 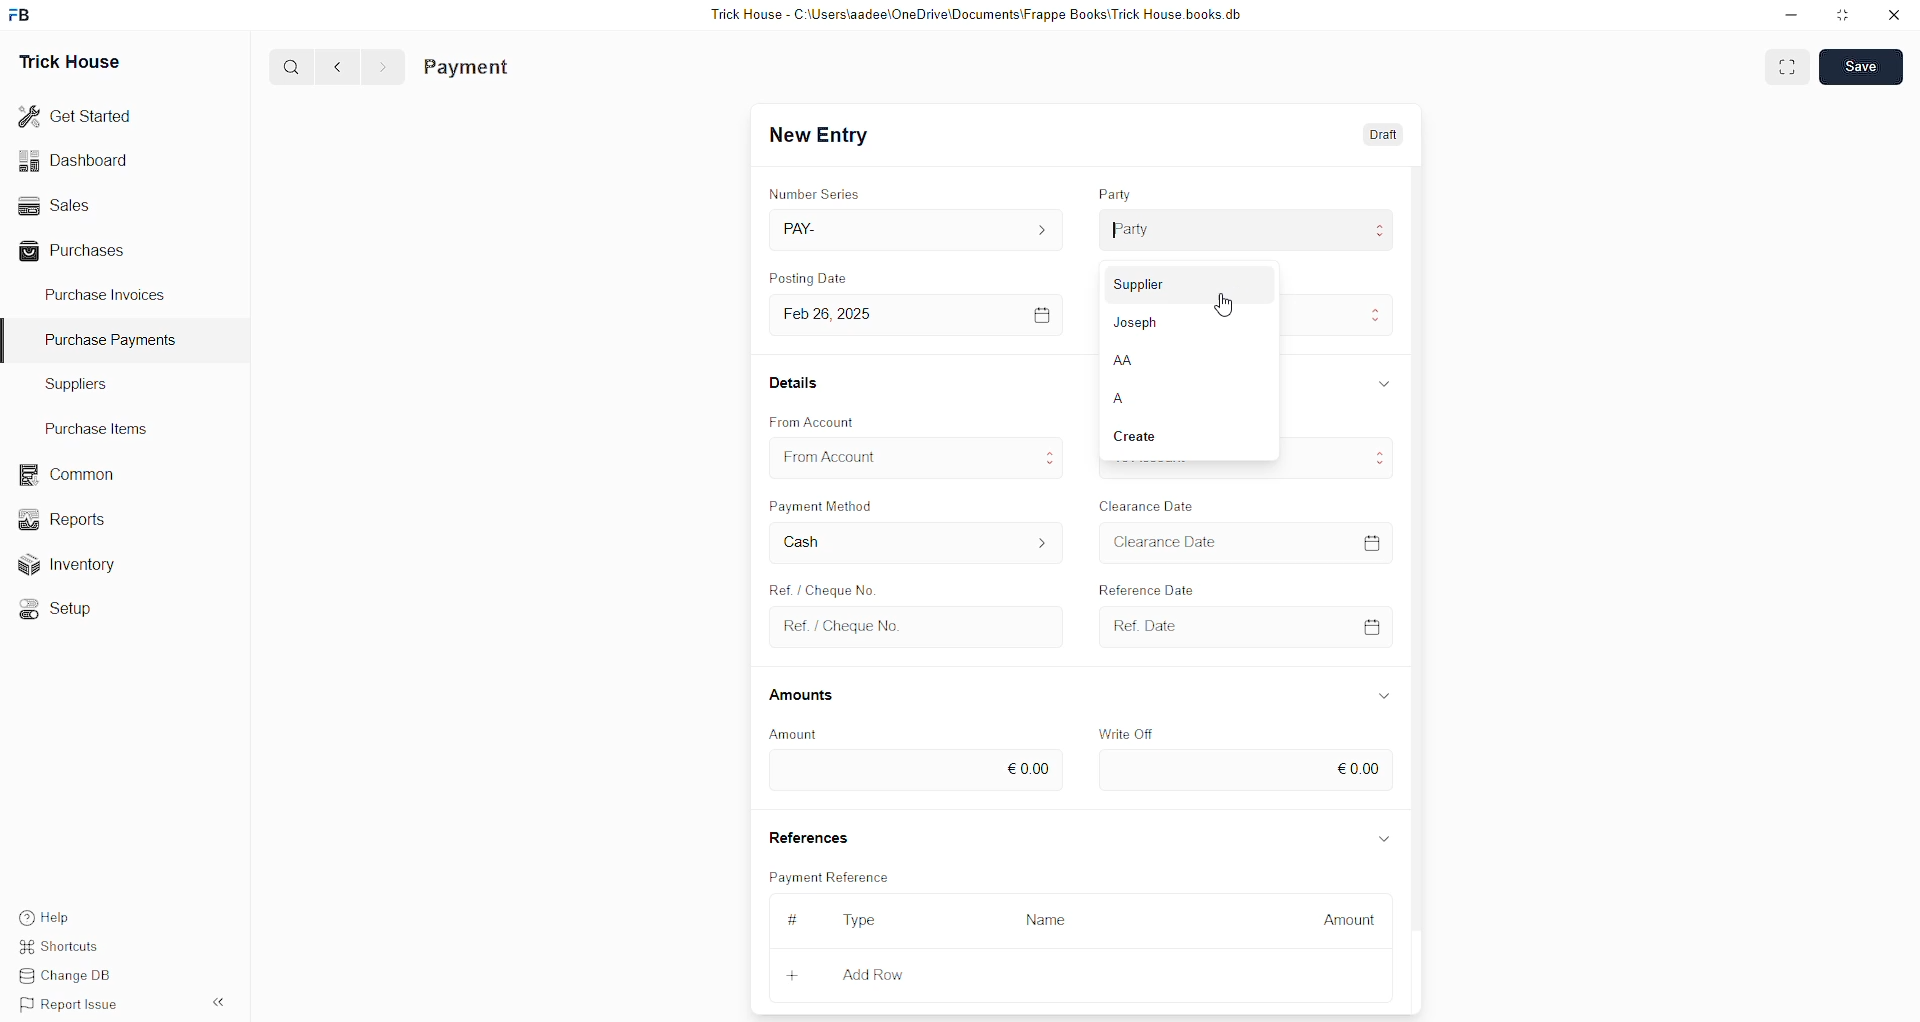 I want to click on search, so click(x=293, y=67).